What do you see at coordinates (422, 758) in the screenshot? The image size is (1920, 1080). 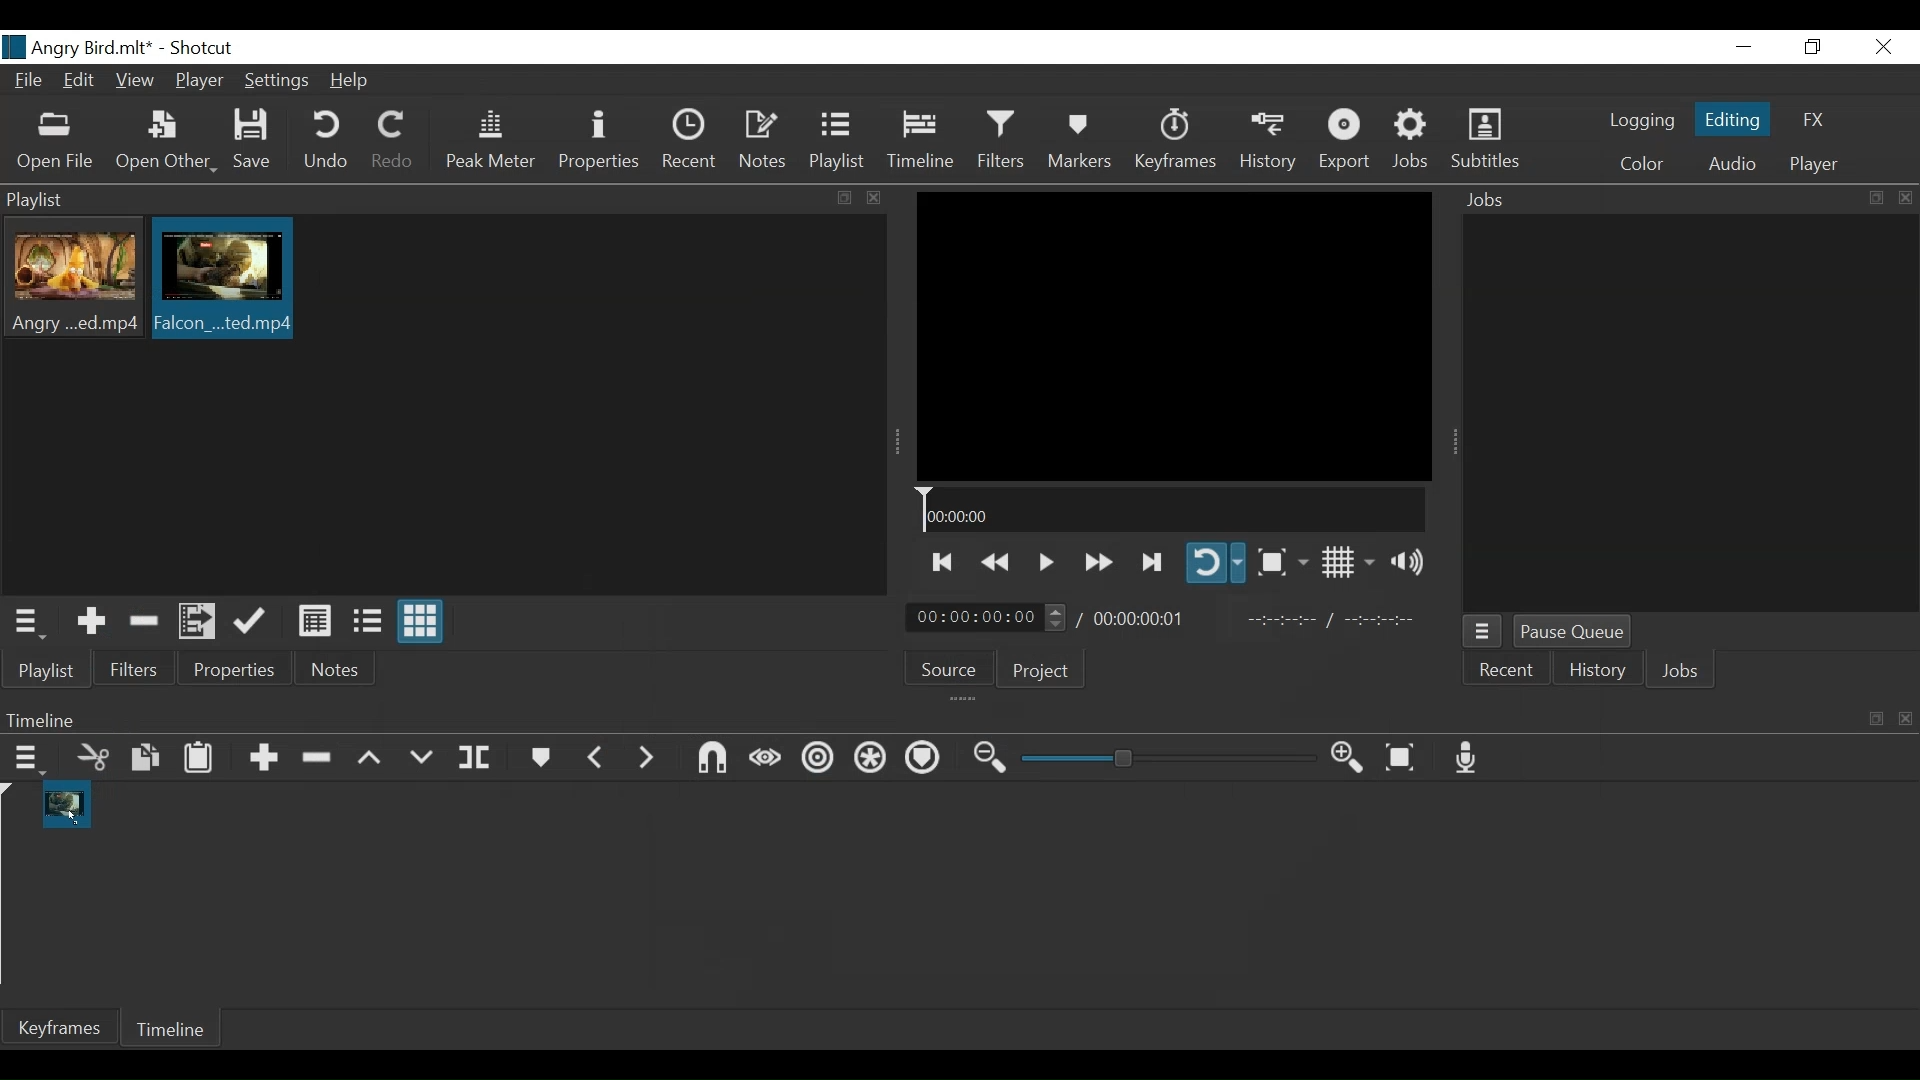 I see `Overwrite` at bounding box center [422, 758].